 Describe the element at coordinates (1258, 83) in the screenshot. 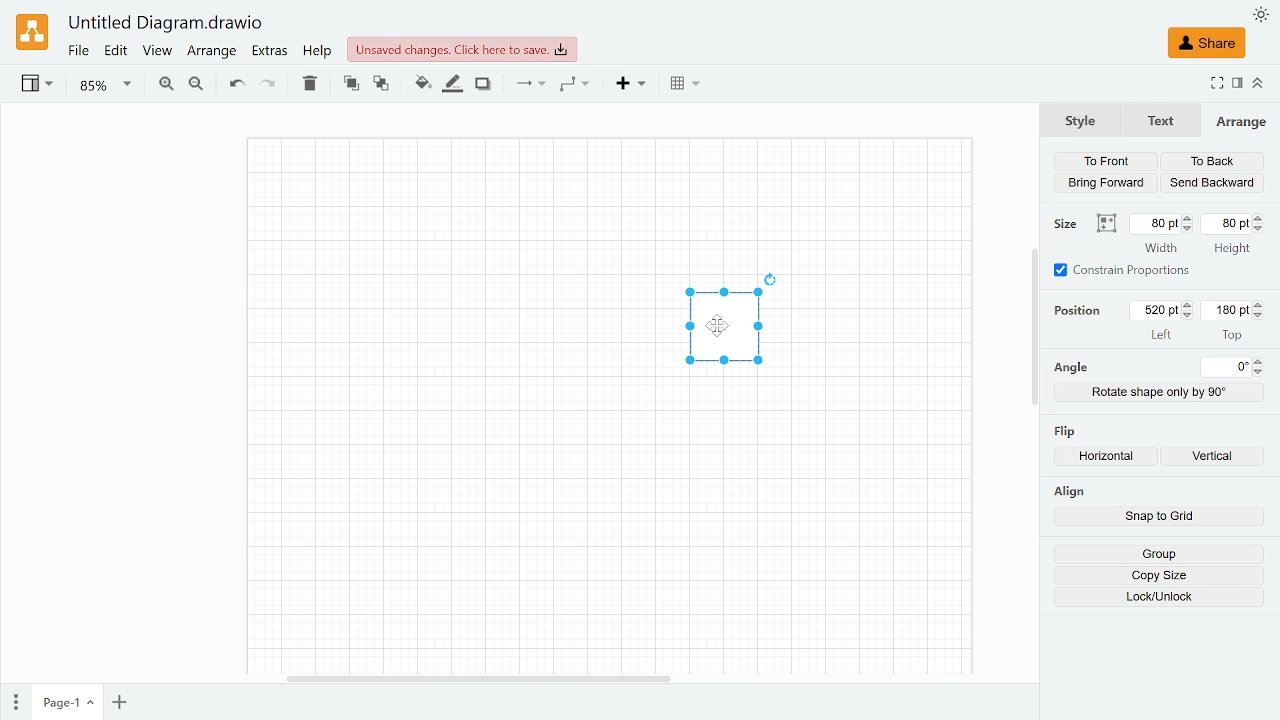

I see `Collapse /expamd` at that location.